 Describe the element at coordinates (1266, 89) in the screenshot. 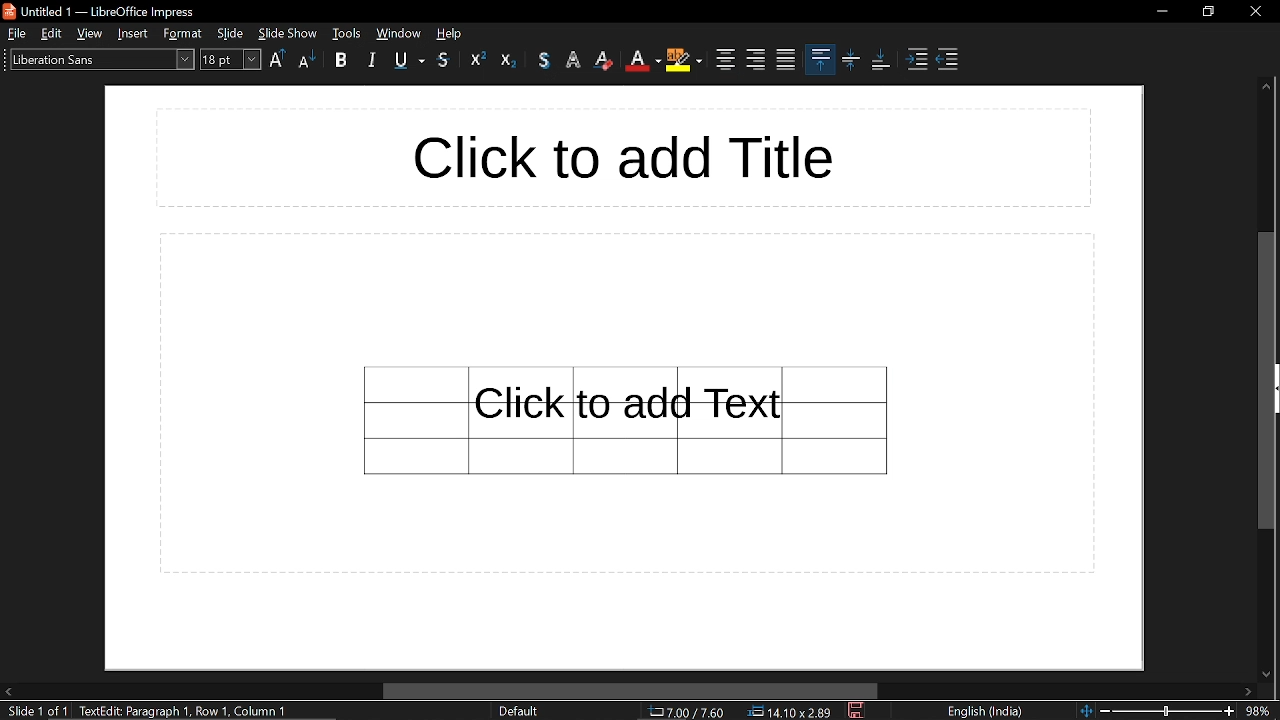

I see `move up` at that location.